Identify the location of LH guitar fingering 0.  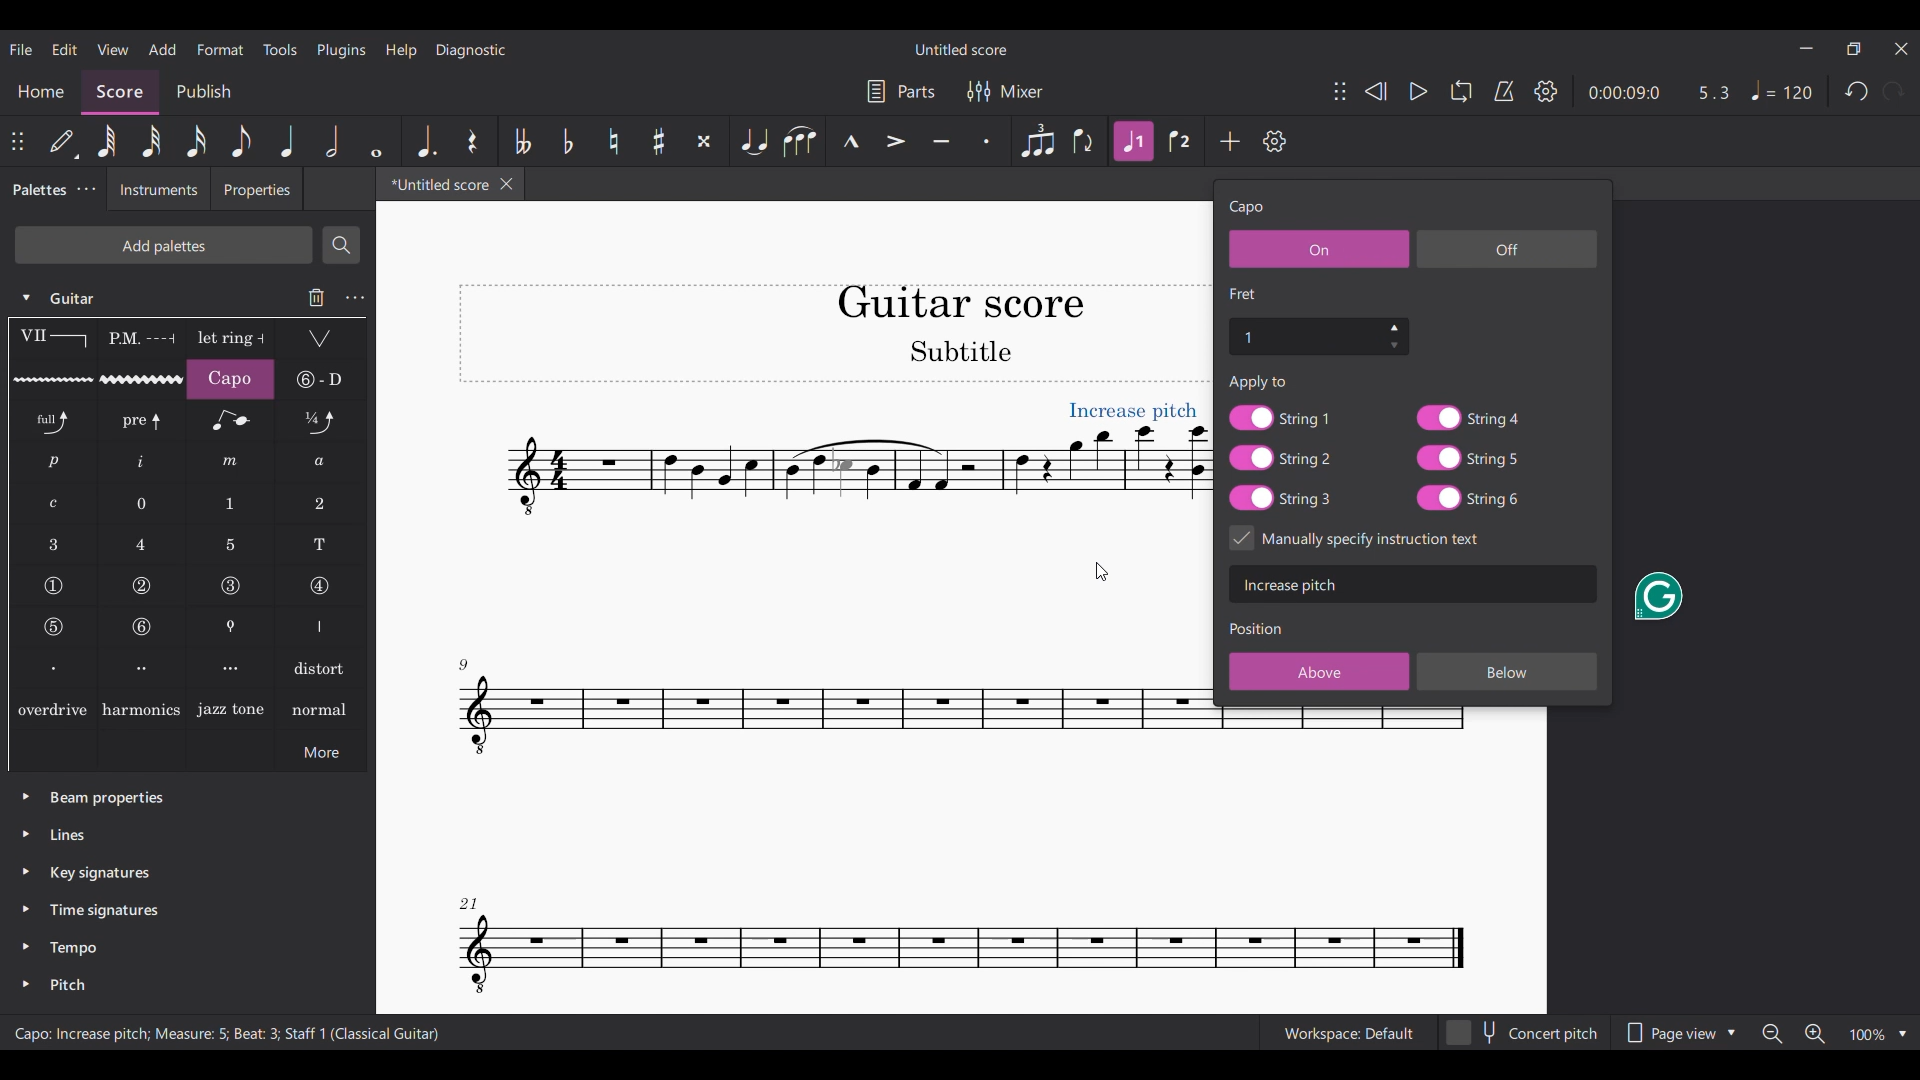
(143, 503).